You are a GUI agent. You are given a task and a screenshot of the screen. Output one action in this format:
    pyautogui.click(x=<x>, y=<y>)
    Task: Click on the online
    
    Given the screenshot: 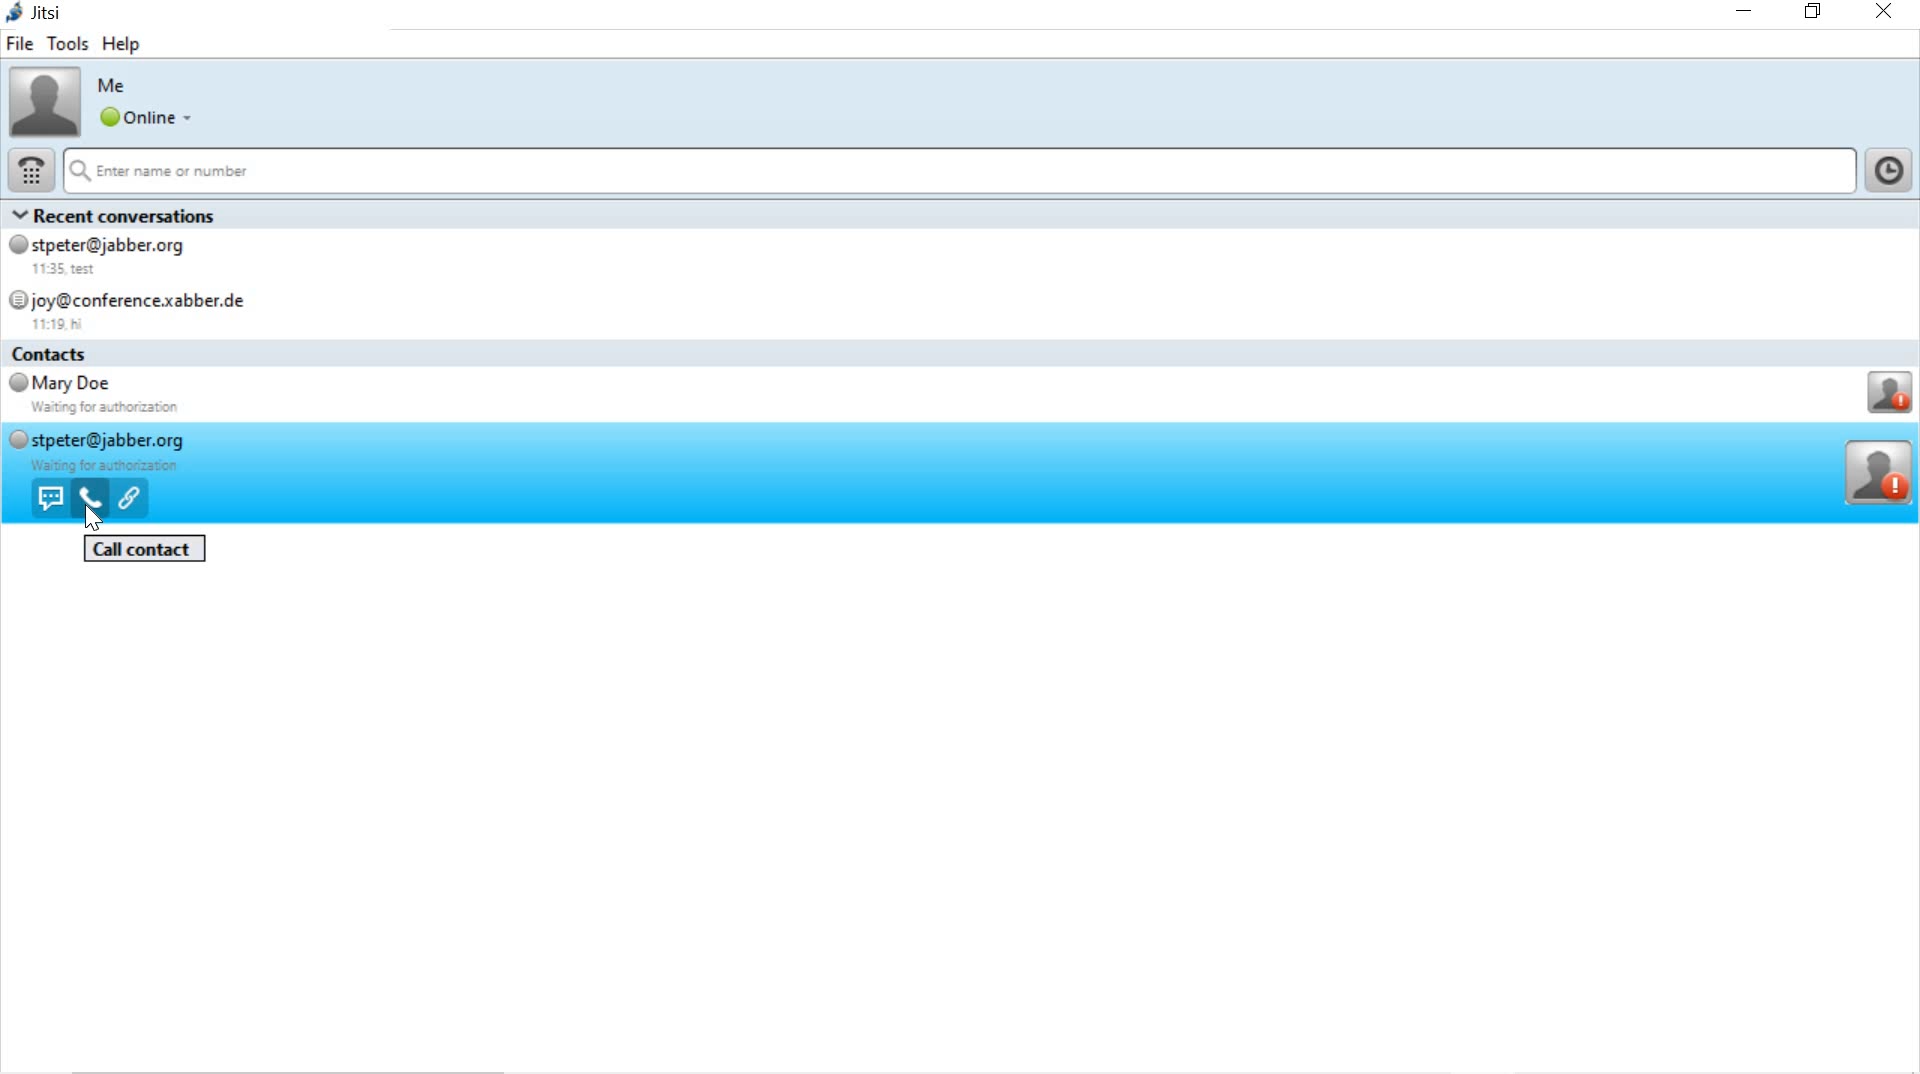 What is the action you would take?
    pyautogui.click(x=145, y=118)
    